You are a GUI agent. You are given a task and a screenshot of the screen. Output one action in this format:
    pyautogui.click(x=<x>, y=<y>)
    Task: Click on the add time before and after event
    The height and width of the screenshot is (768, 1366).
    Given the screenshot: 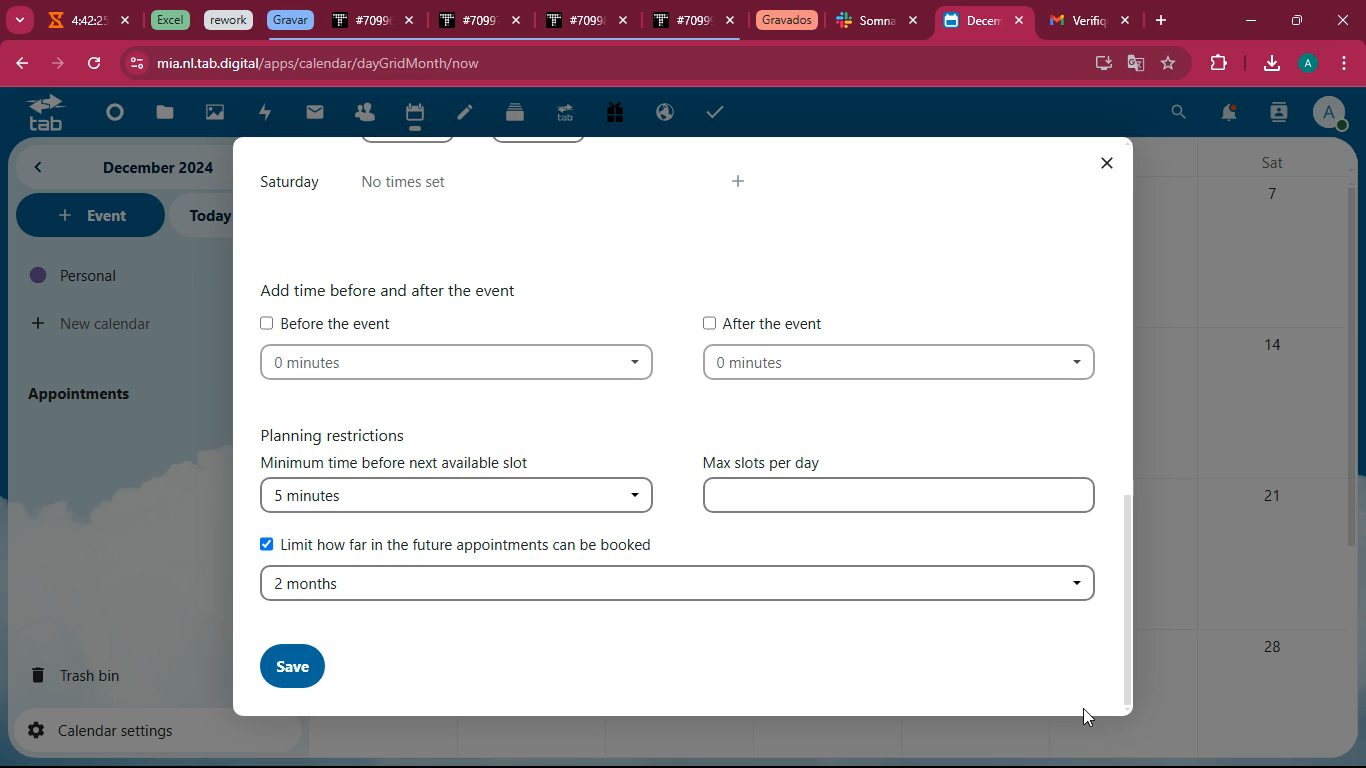 What is the action you would take?
    pyautogui.click(x=394, y=288)
    